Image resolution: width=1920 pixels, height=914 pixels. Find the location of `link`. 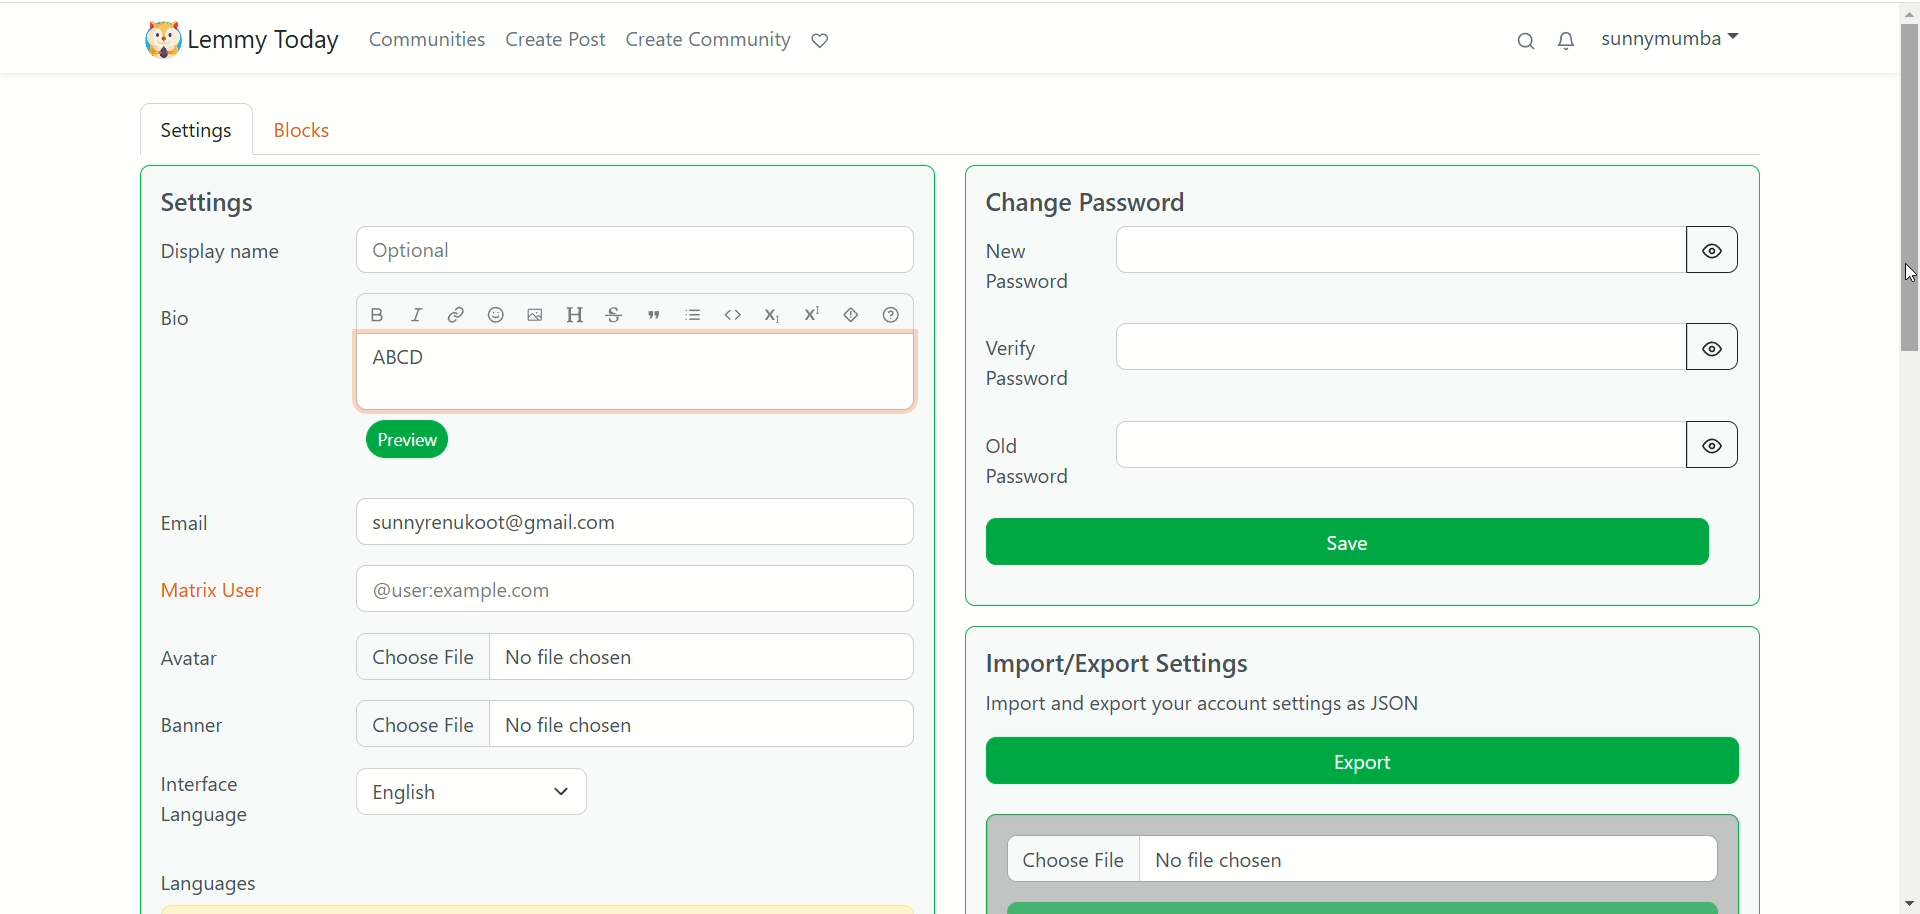

link is located at coordinates (455, 314).